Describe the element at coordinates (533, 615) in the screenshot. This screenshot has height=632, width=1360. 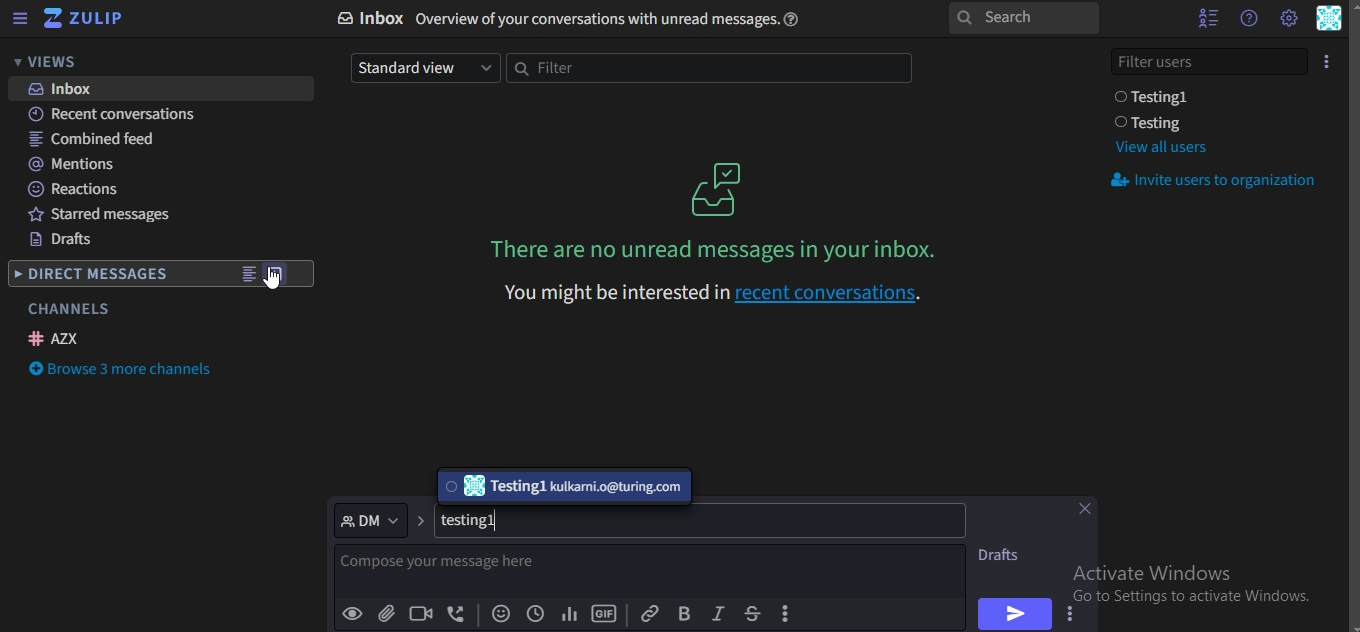
I see `add global time` at that location.